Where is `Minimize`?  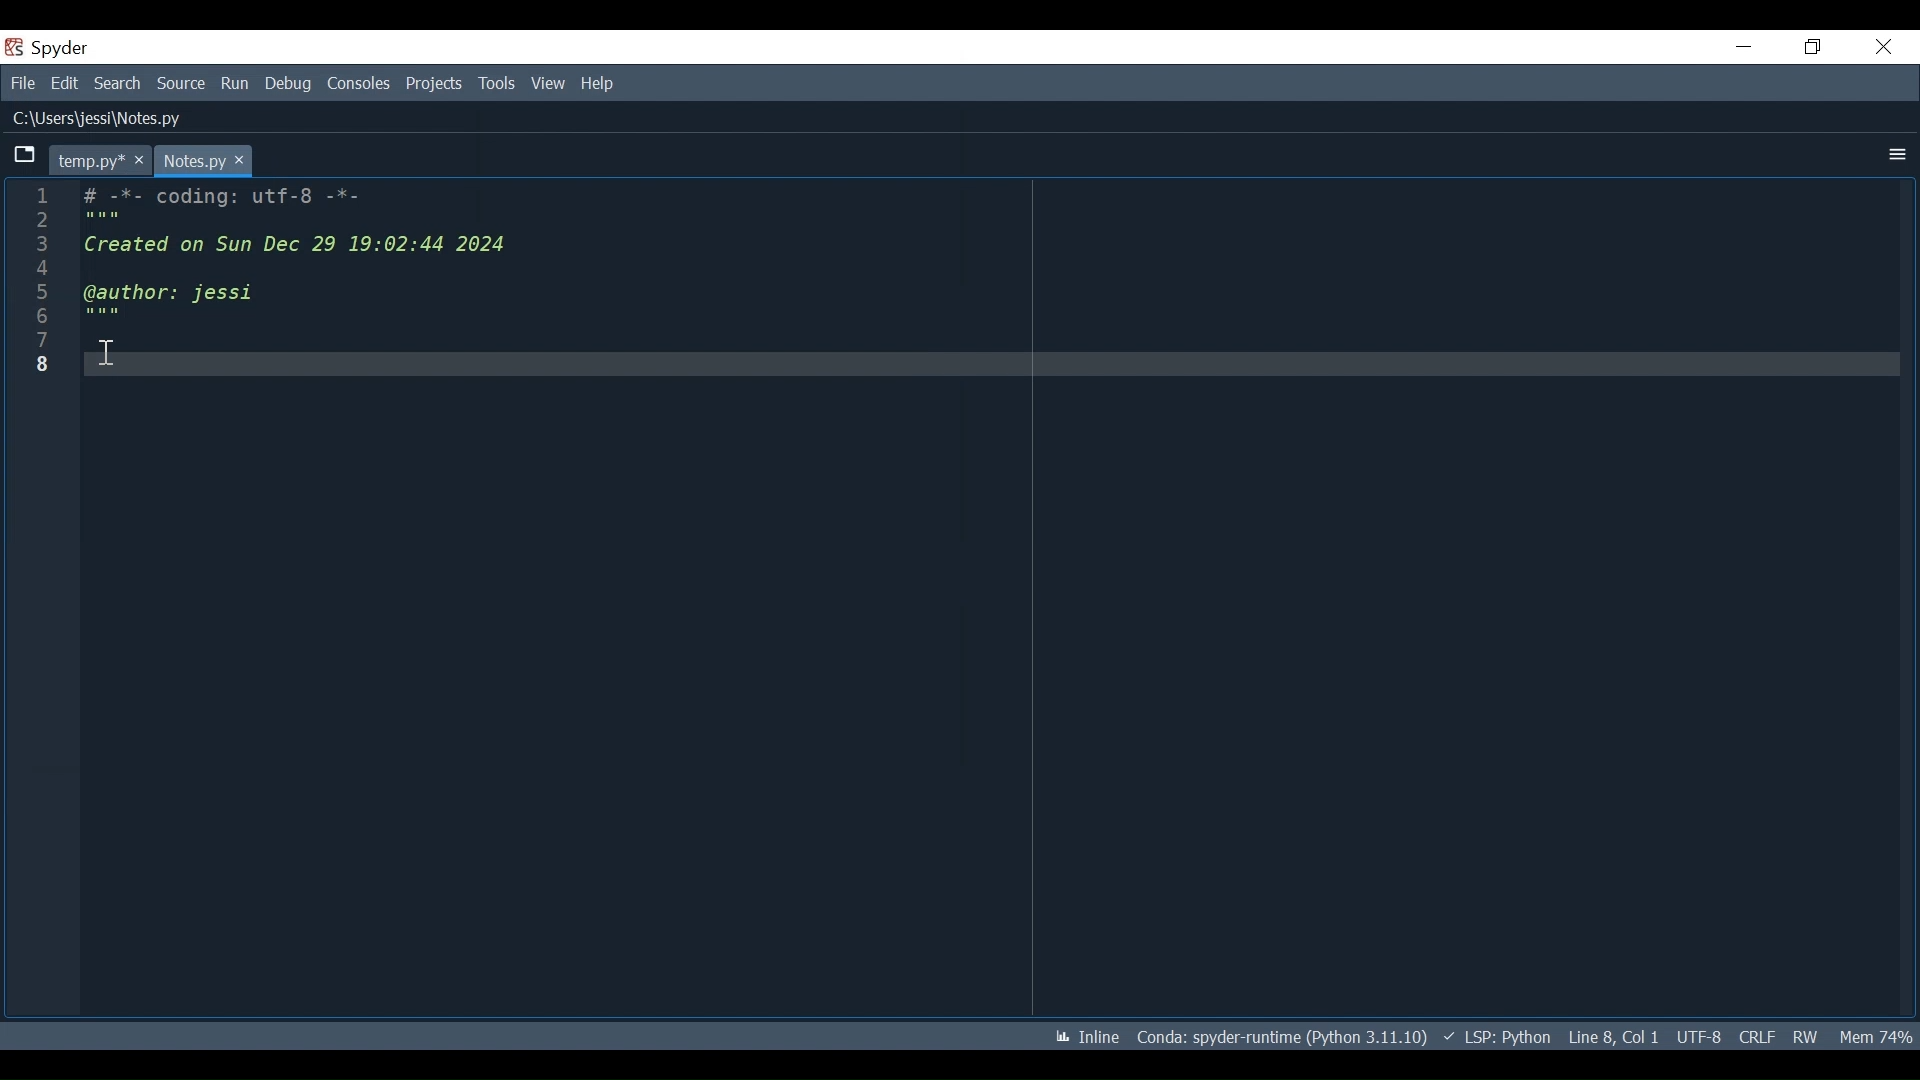
Minimize is located at coordinates (1742, 46).